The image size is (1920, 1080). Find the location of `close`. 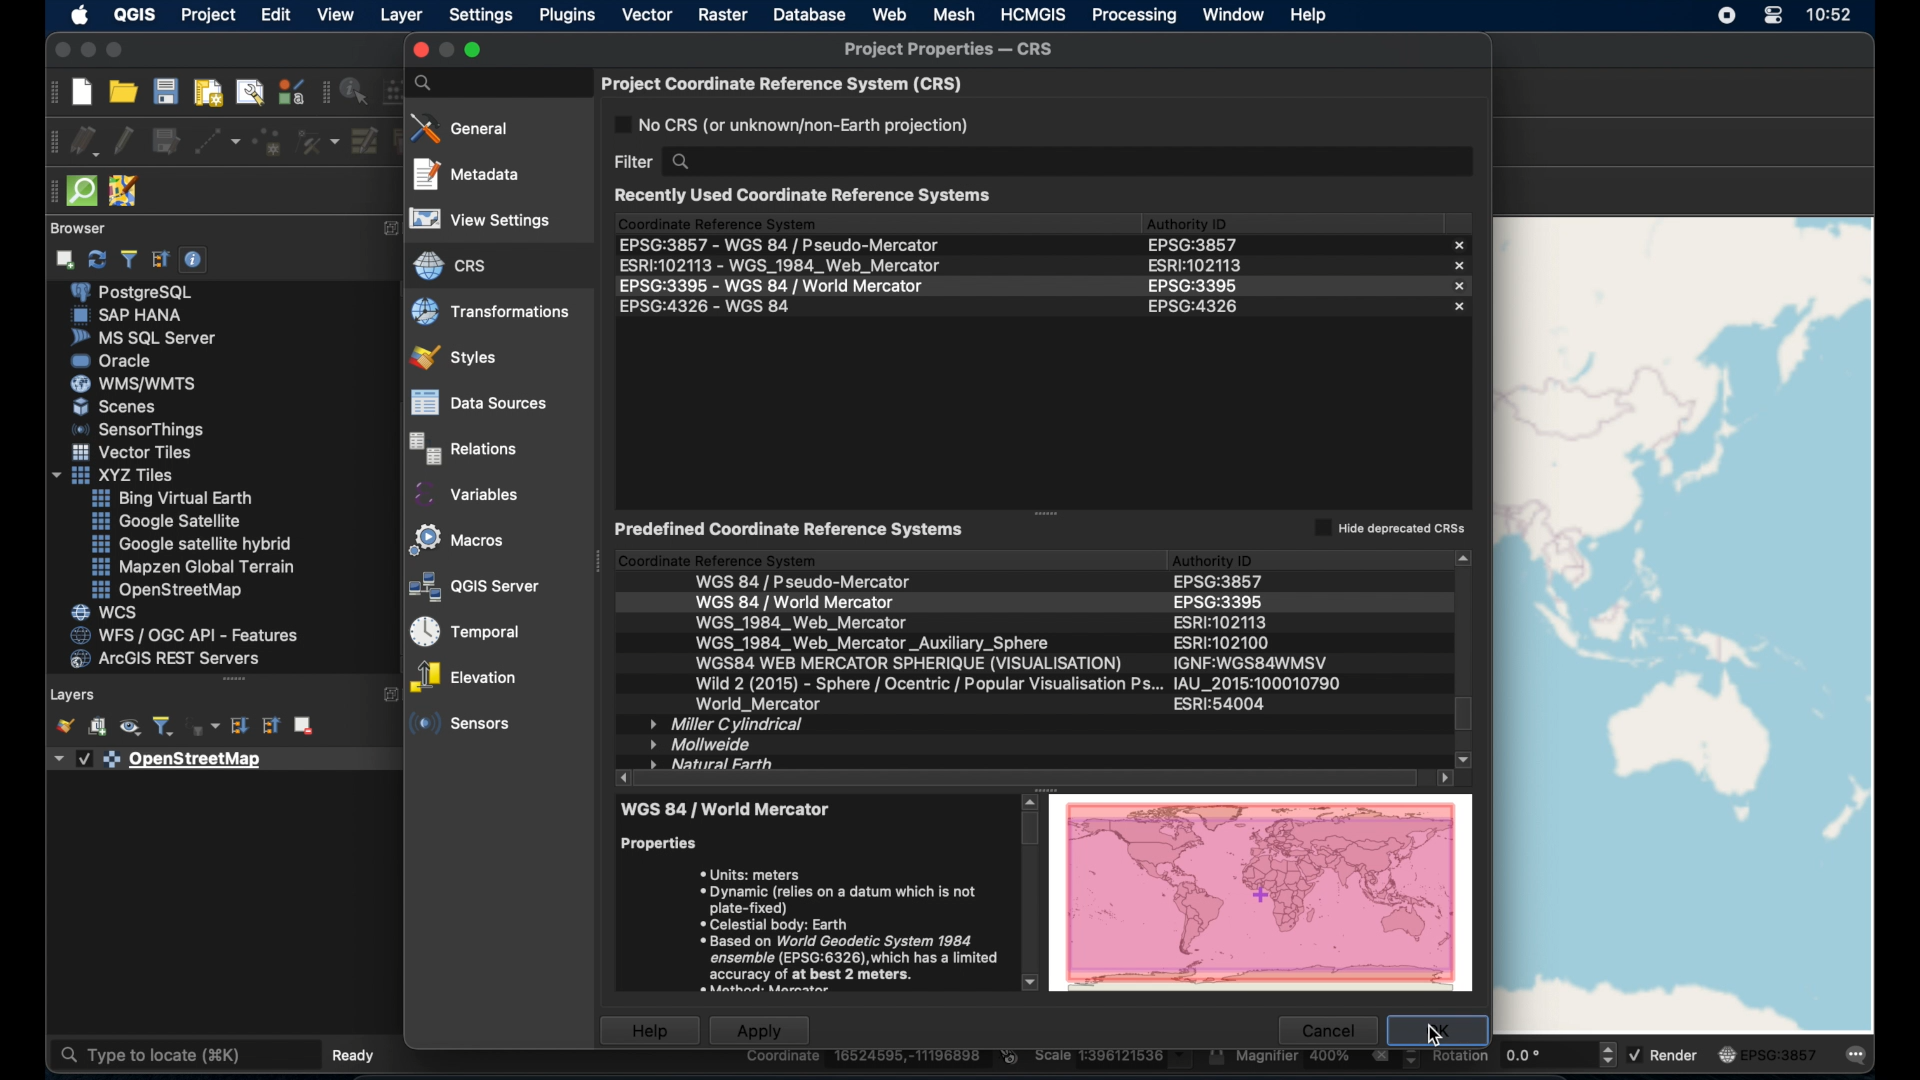

close is located at coordinates (1464, 243).